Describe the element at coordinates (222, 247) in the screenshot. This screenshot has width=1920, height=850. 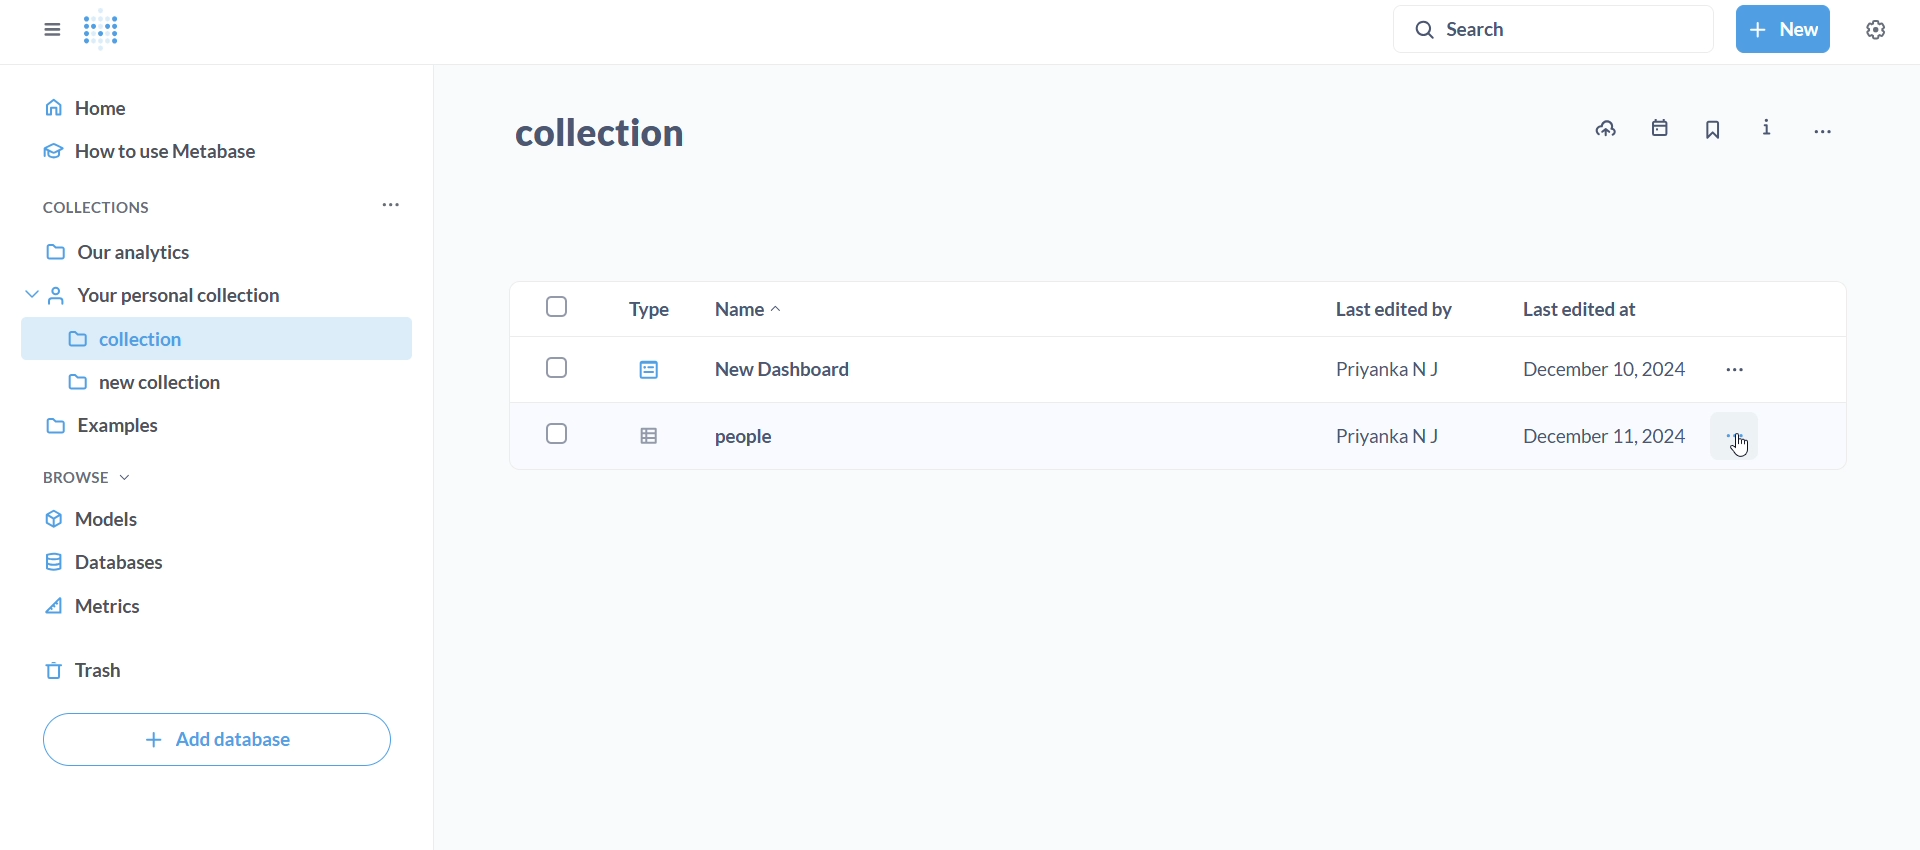
I see `our analytics` at that location.